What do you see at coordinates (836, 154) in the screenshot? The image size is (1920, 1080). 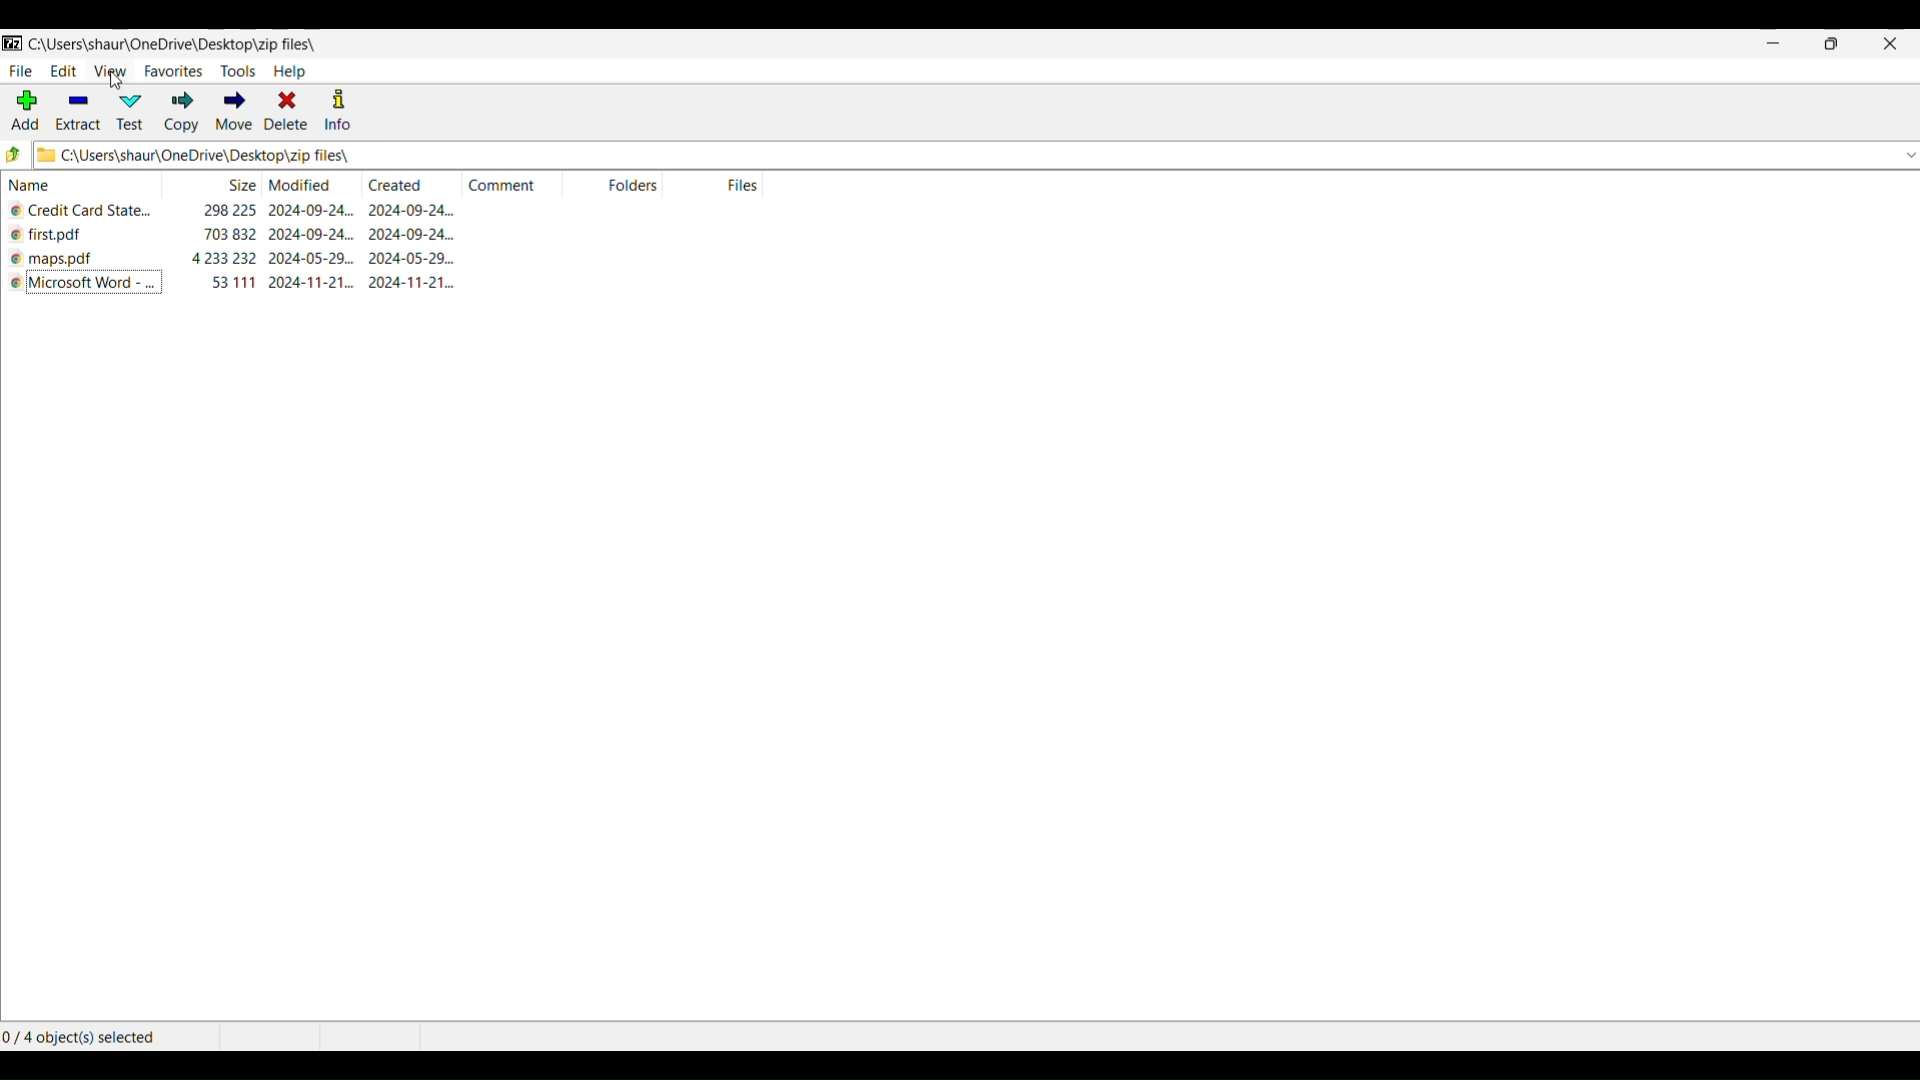 I see `folder path` at bounding box center [836, 154].